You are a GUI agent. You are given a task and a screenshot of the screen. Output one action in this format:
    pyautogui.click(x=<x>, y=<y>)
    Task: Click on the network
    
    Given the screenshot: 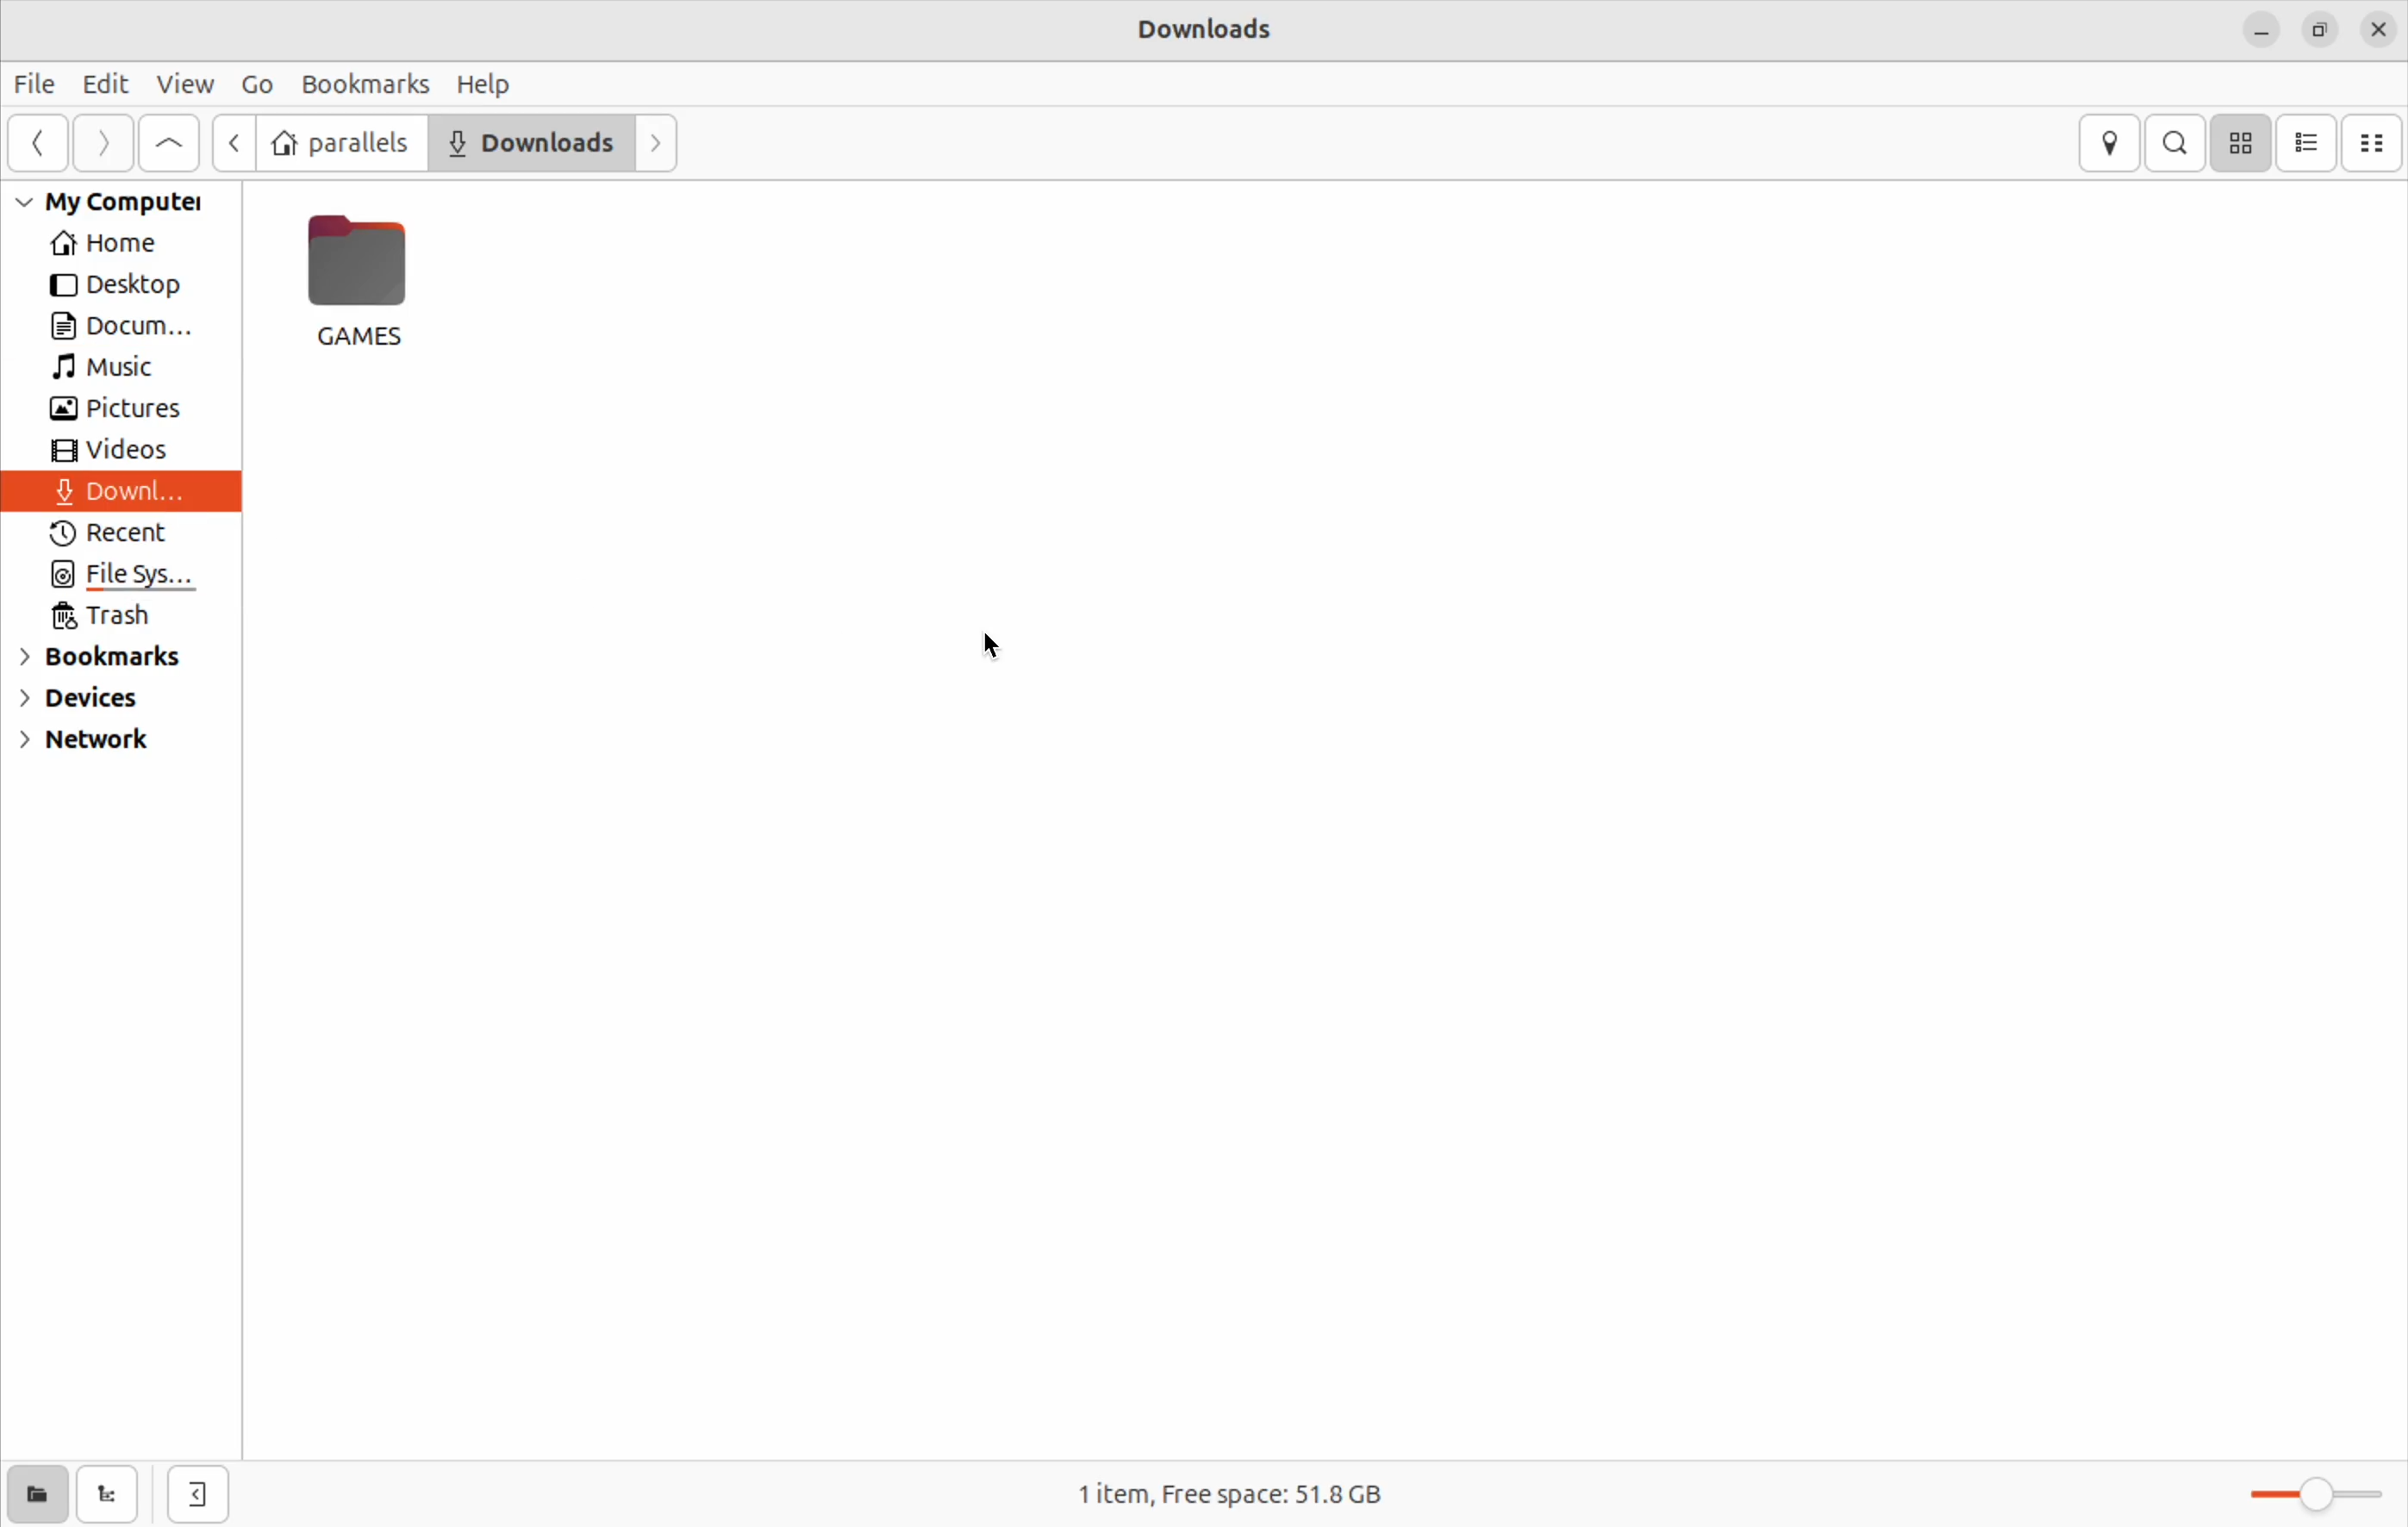 What is the action you would take?
    pyautogui.click(x=118, y=745)
    